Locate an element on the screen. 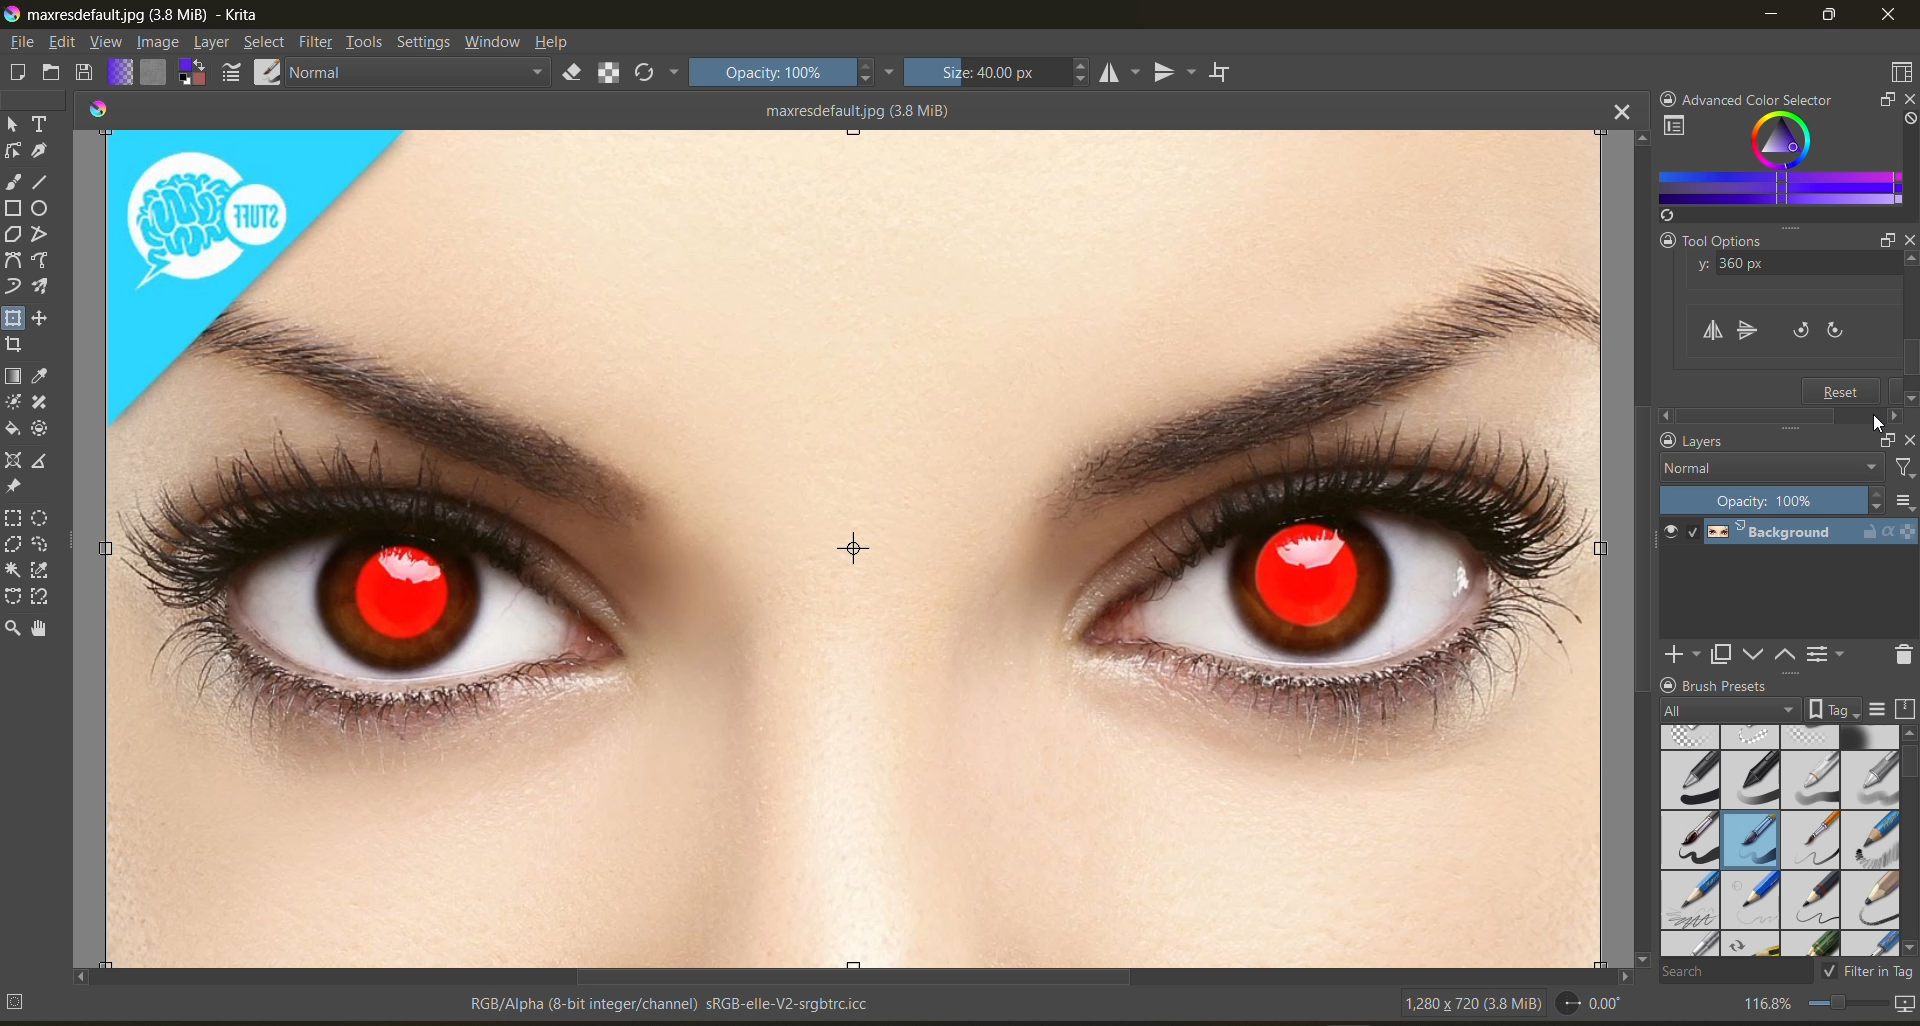  tool is located at coordinates (40, 520).